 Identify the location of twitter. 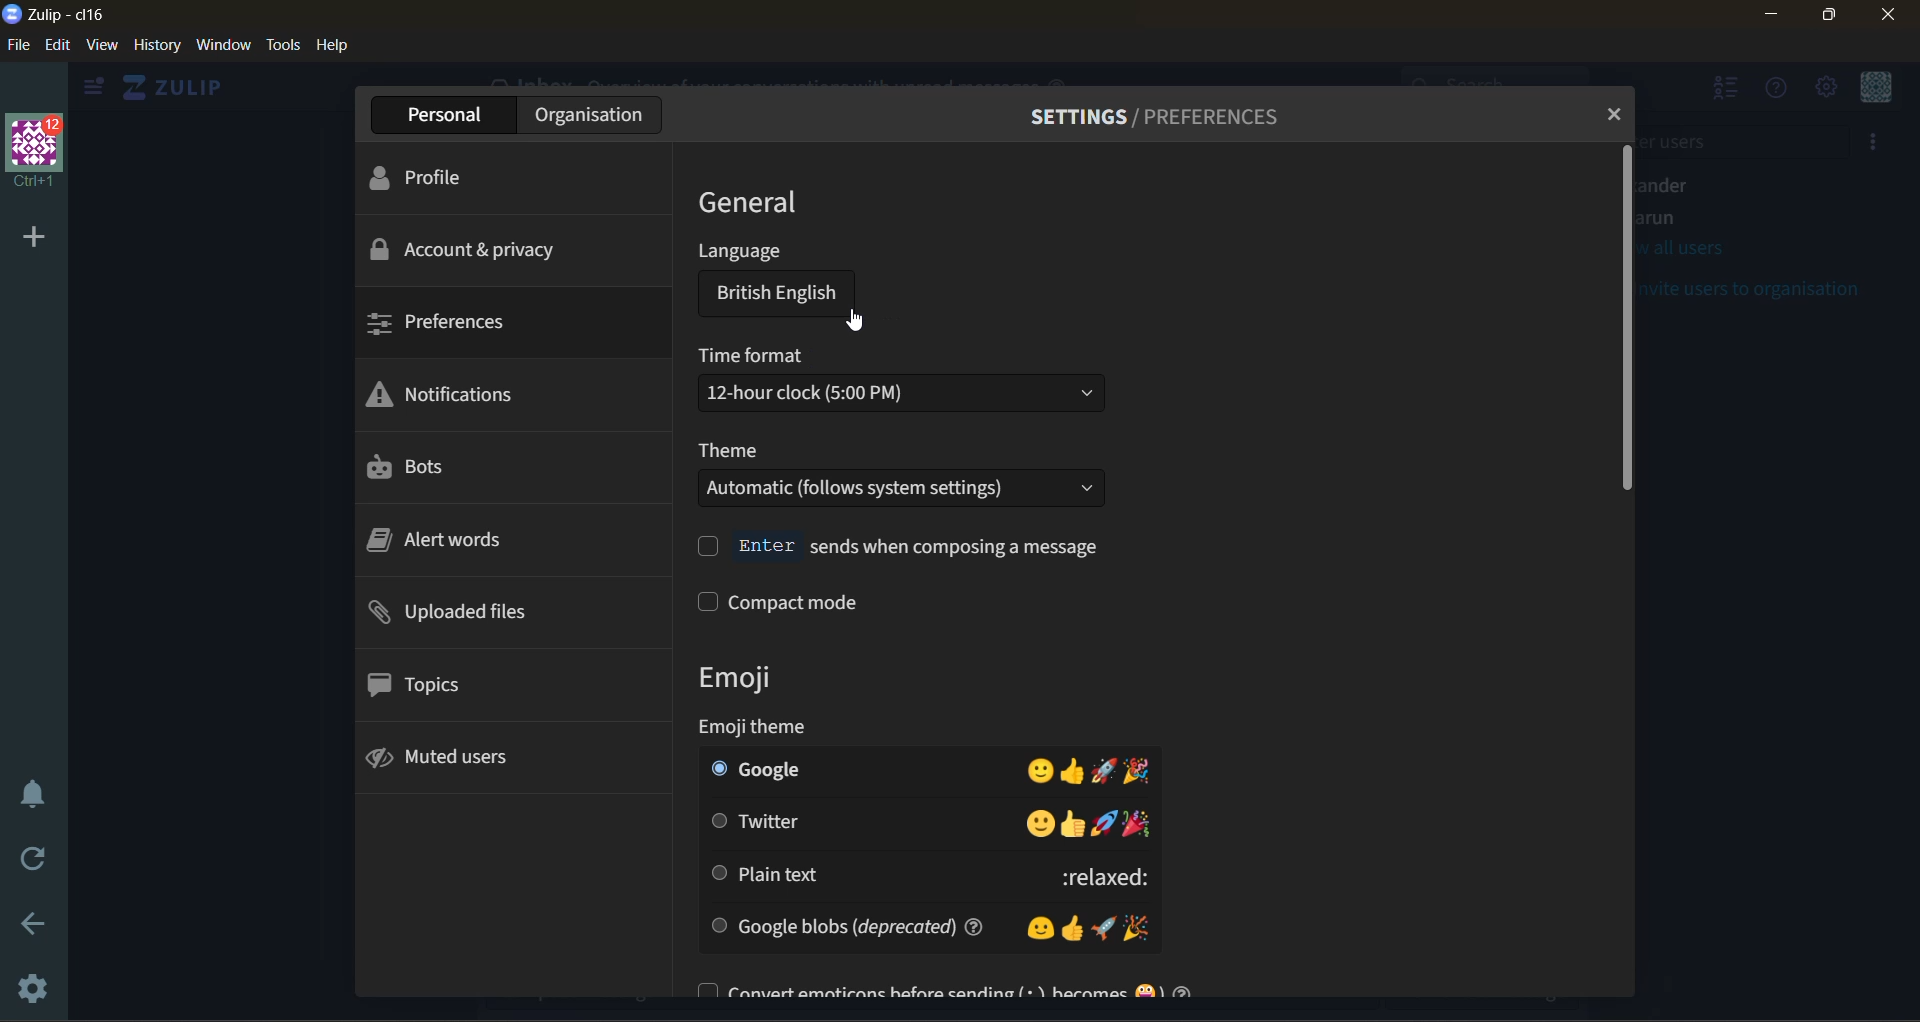
(919, 821).